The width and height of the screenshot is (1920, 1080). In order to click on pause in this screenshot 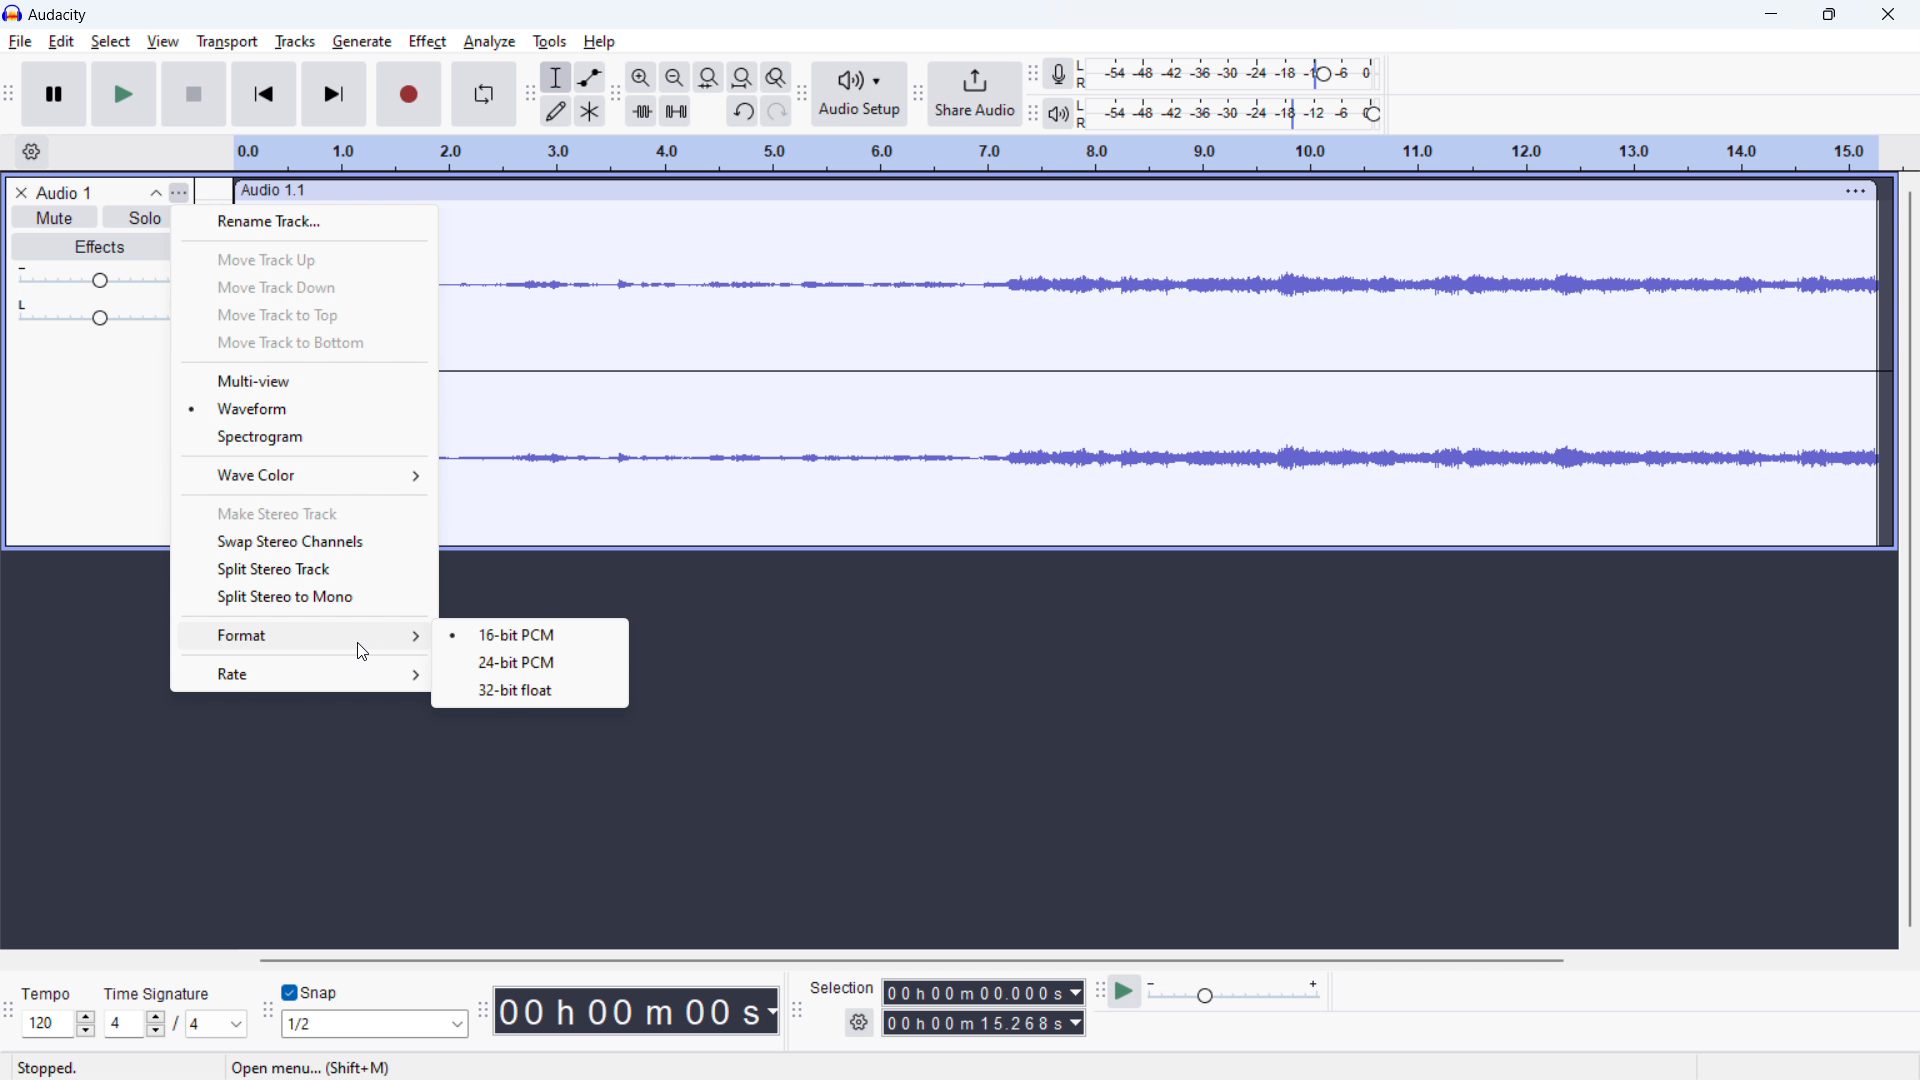, I will do `click(54, 93)`.